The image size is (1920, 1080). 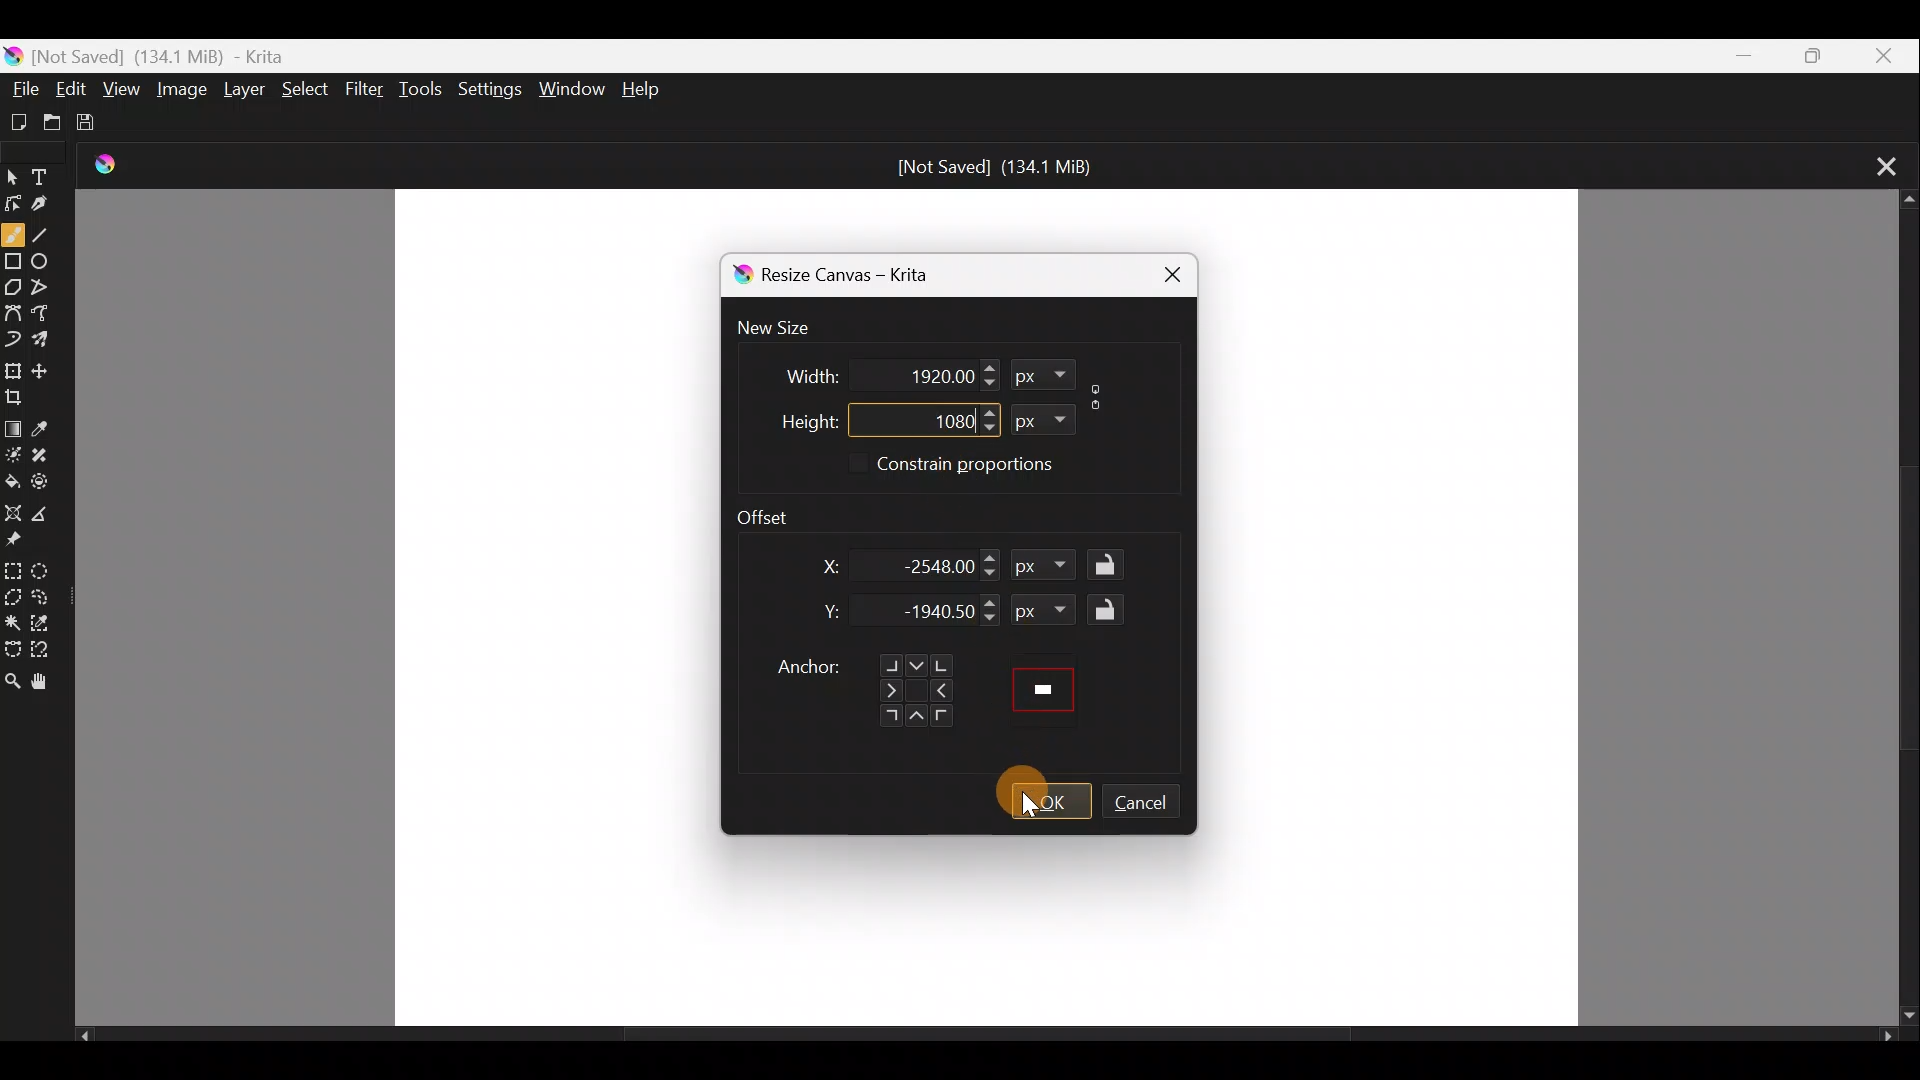 I want to click on Draw a gradient, so click(x=14, y=424).